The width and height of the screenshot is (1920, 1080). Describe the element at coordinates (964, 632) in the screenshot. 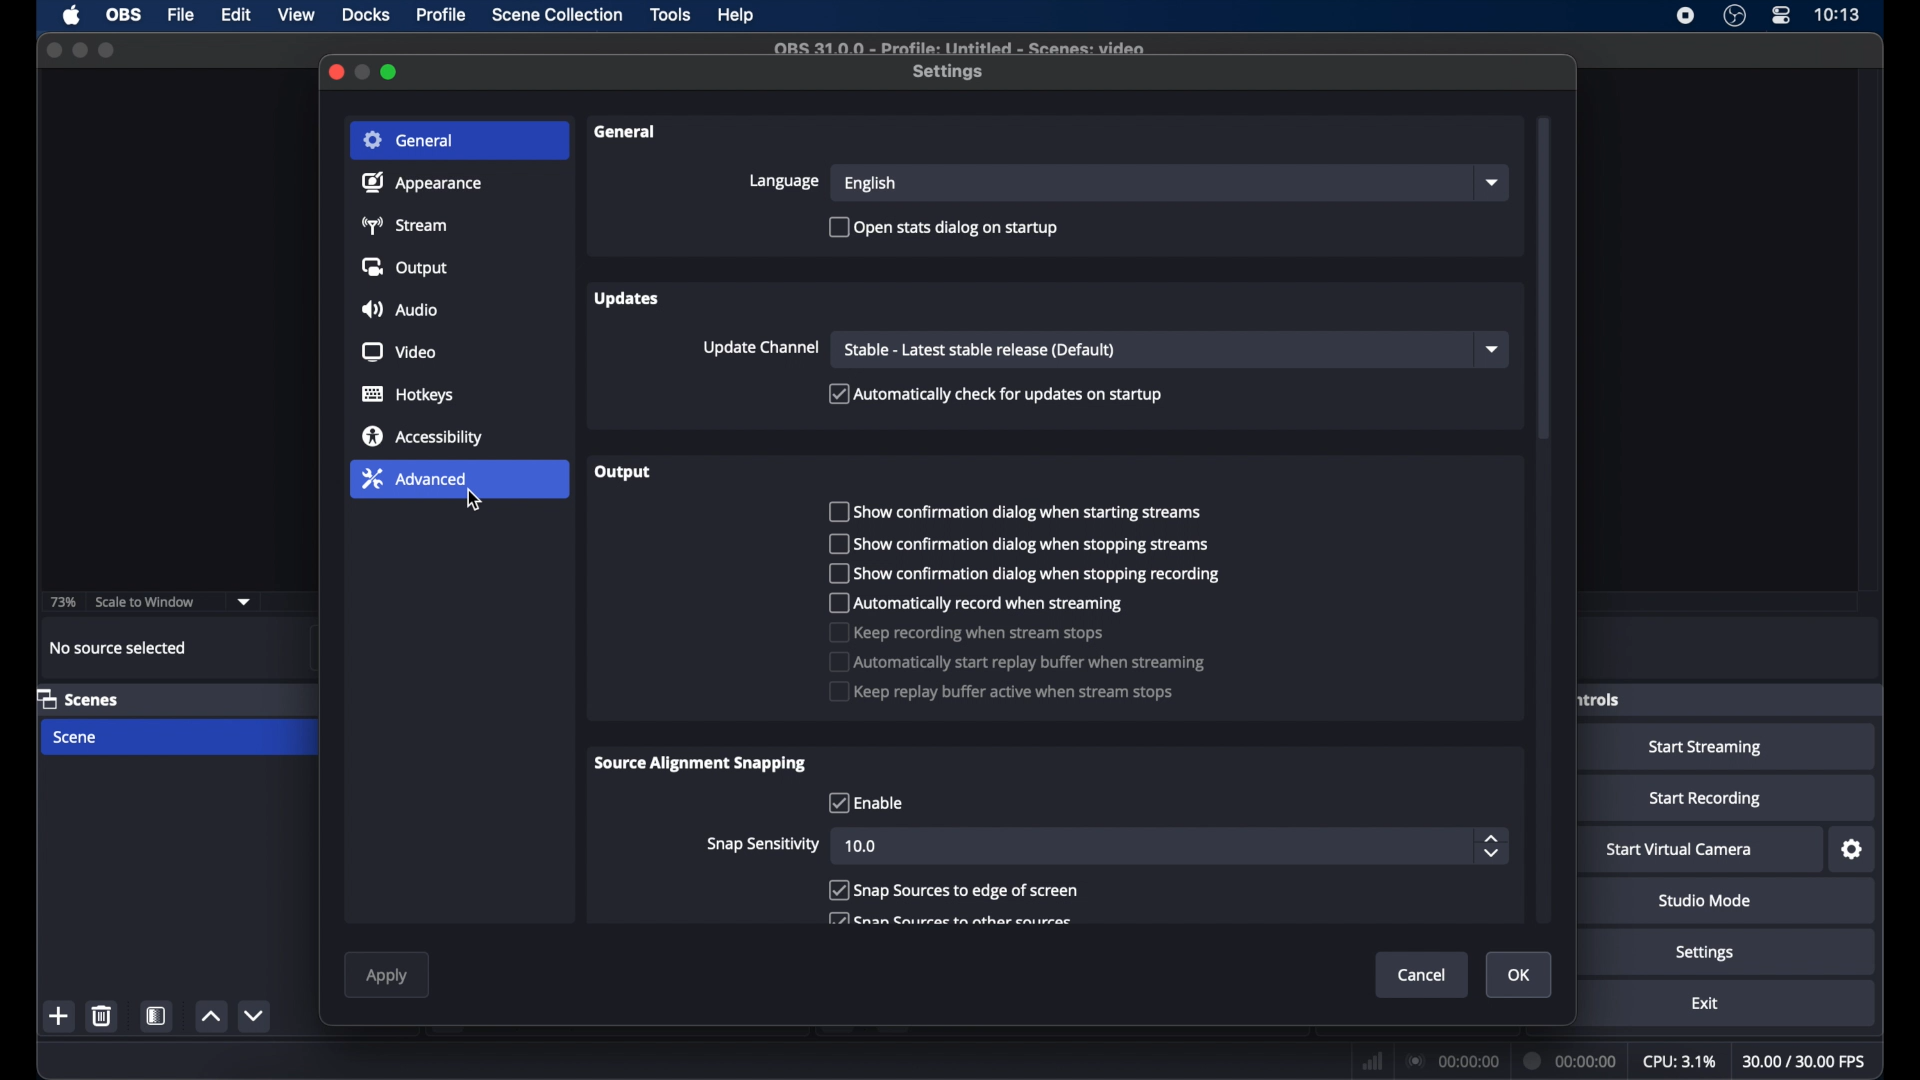

I see `checkbox` at that location.